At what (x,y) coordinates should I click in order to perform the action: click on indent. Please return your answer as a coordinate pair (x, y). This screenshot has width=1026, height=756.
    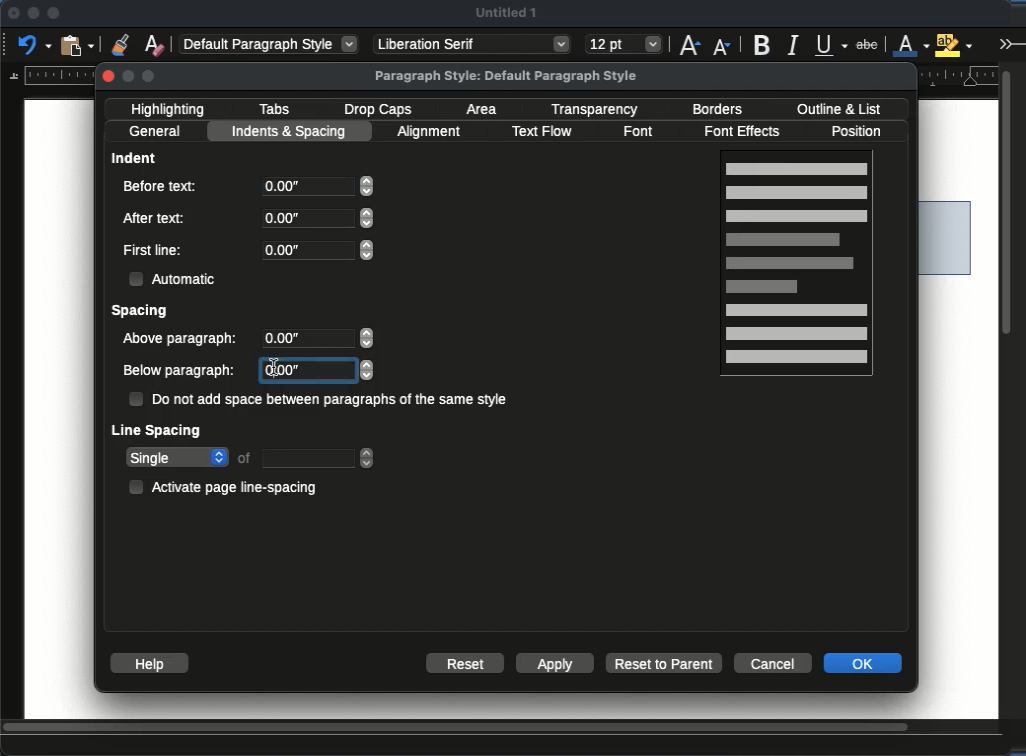
    Looking at the image, I should click on (135, 157).